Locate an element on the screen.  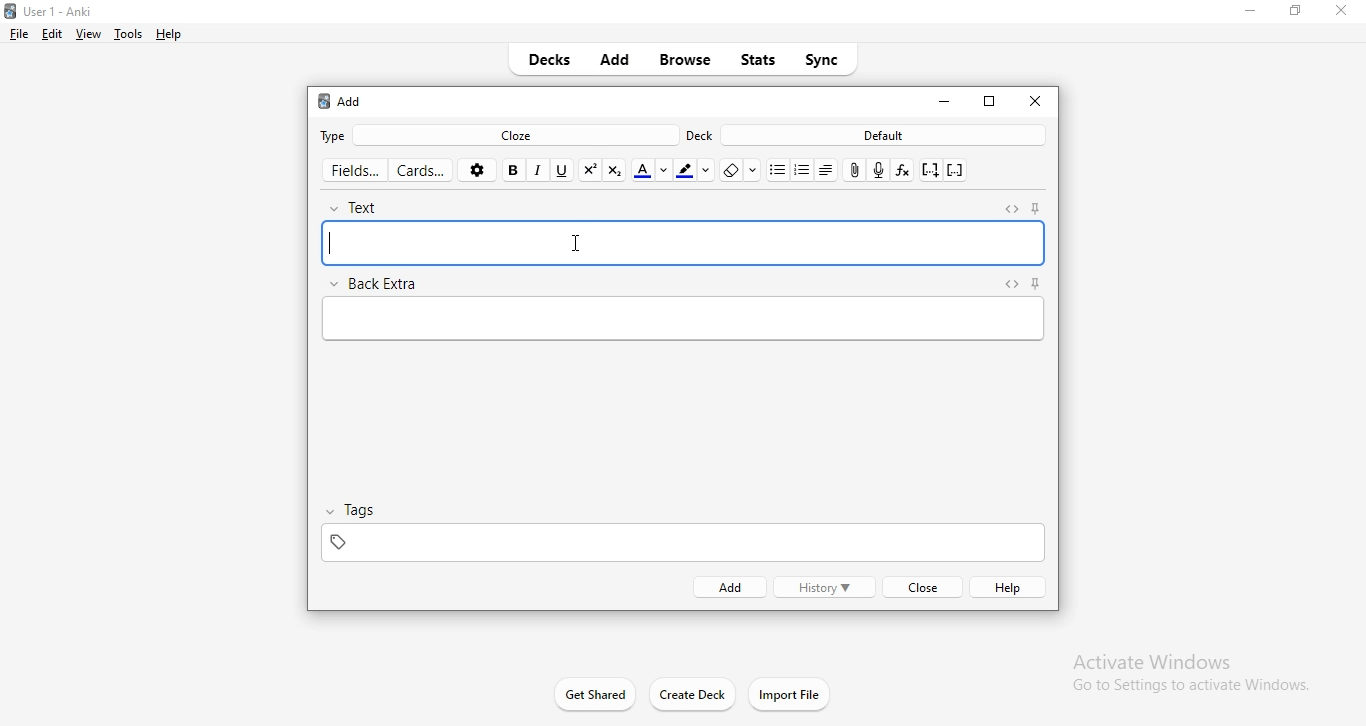
help is located at coordinates (170, 35).